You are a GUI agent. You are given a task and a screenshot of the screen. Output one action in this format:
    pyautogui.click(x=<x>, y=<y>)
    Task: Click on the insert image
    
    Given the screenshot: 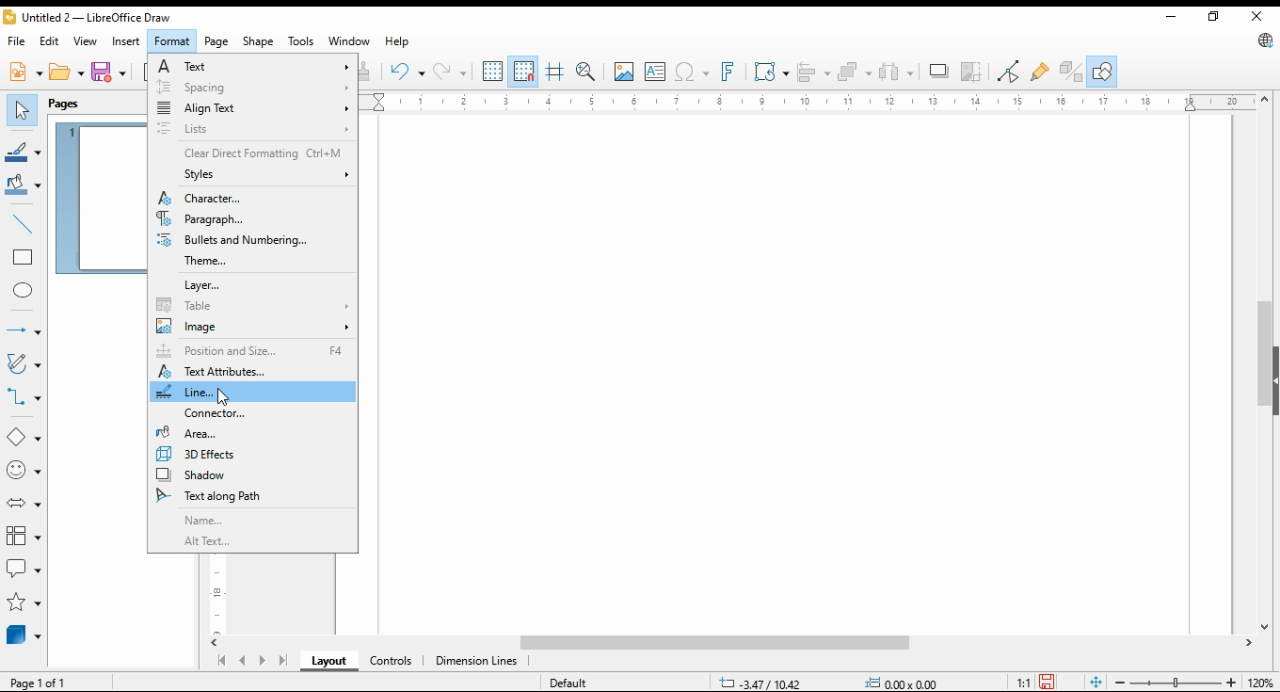 What is the action you would take?
    pyautogui.click(x=623, y=71)
    